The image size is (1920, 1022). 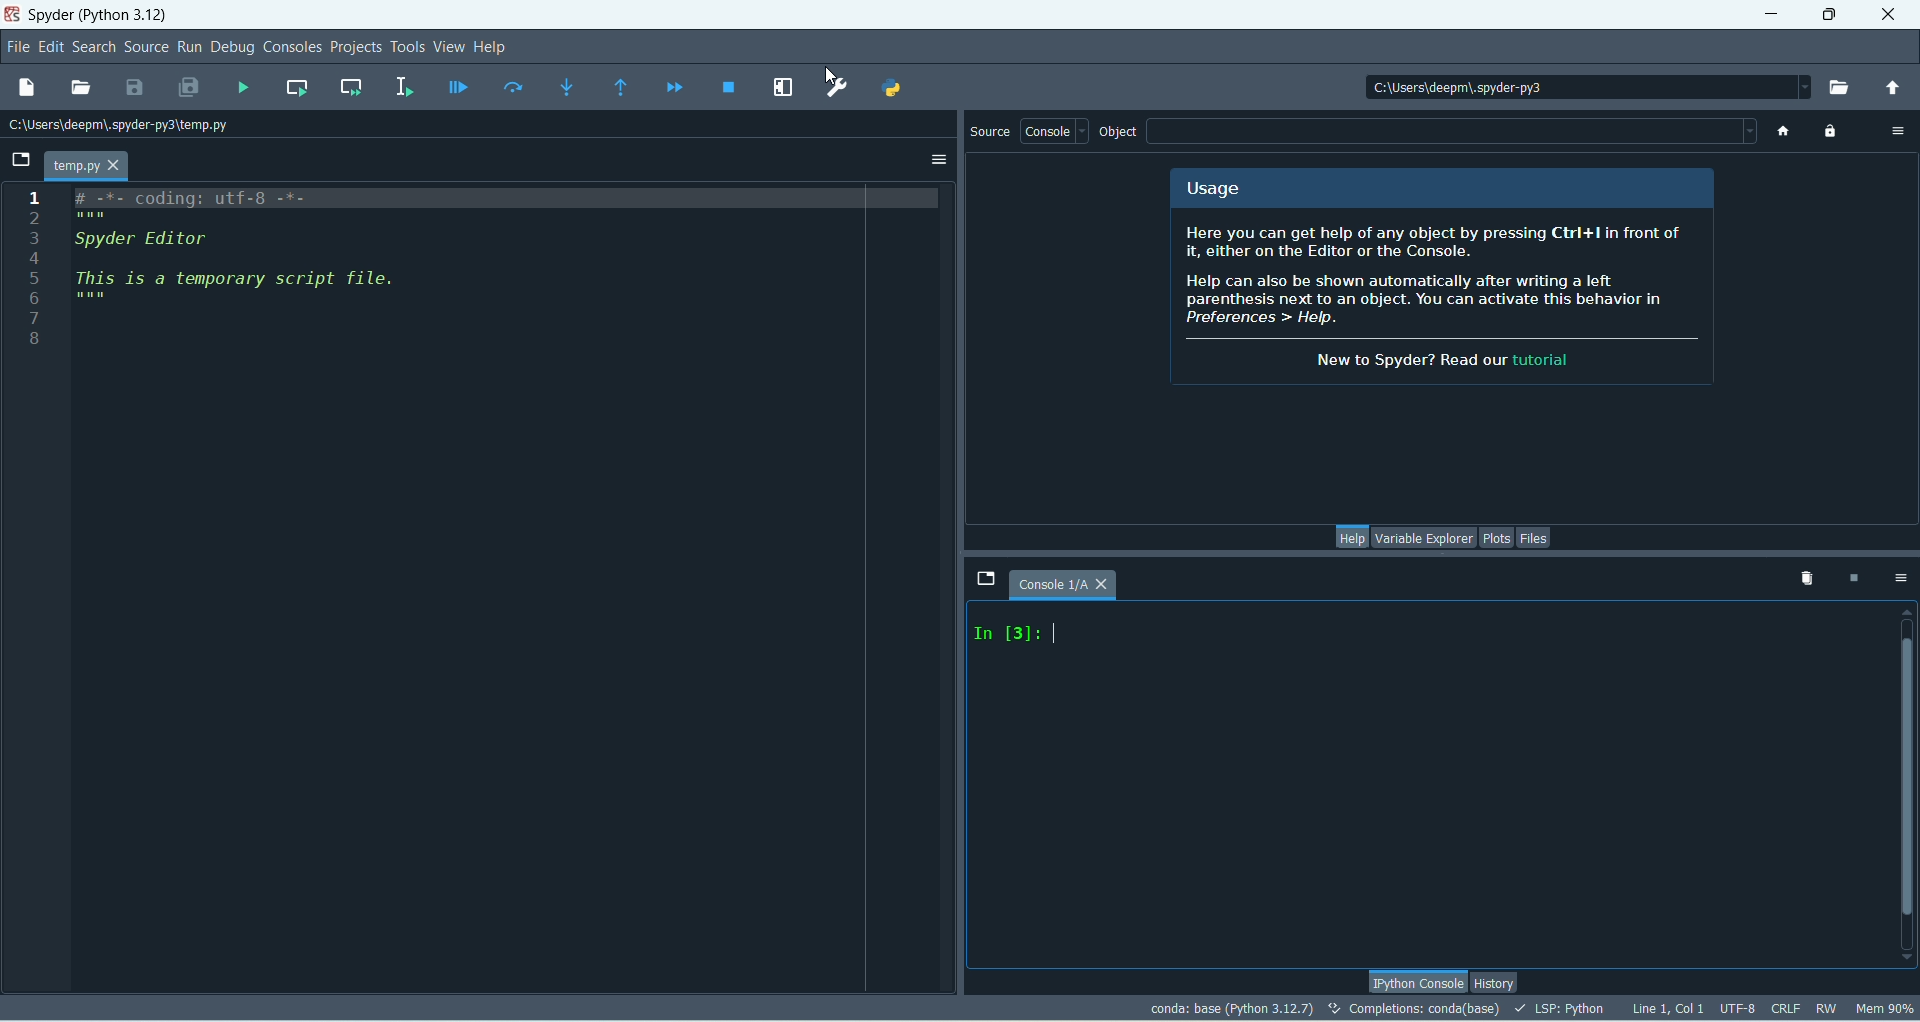 What do you see at coordinates (1786, 1008) in the screenshot?
I see `CRLF` at bounding box center [1786, 1008].